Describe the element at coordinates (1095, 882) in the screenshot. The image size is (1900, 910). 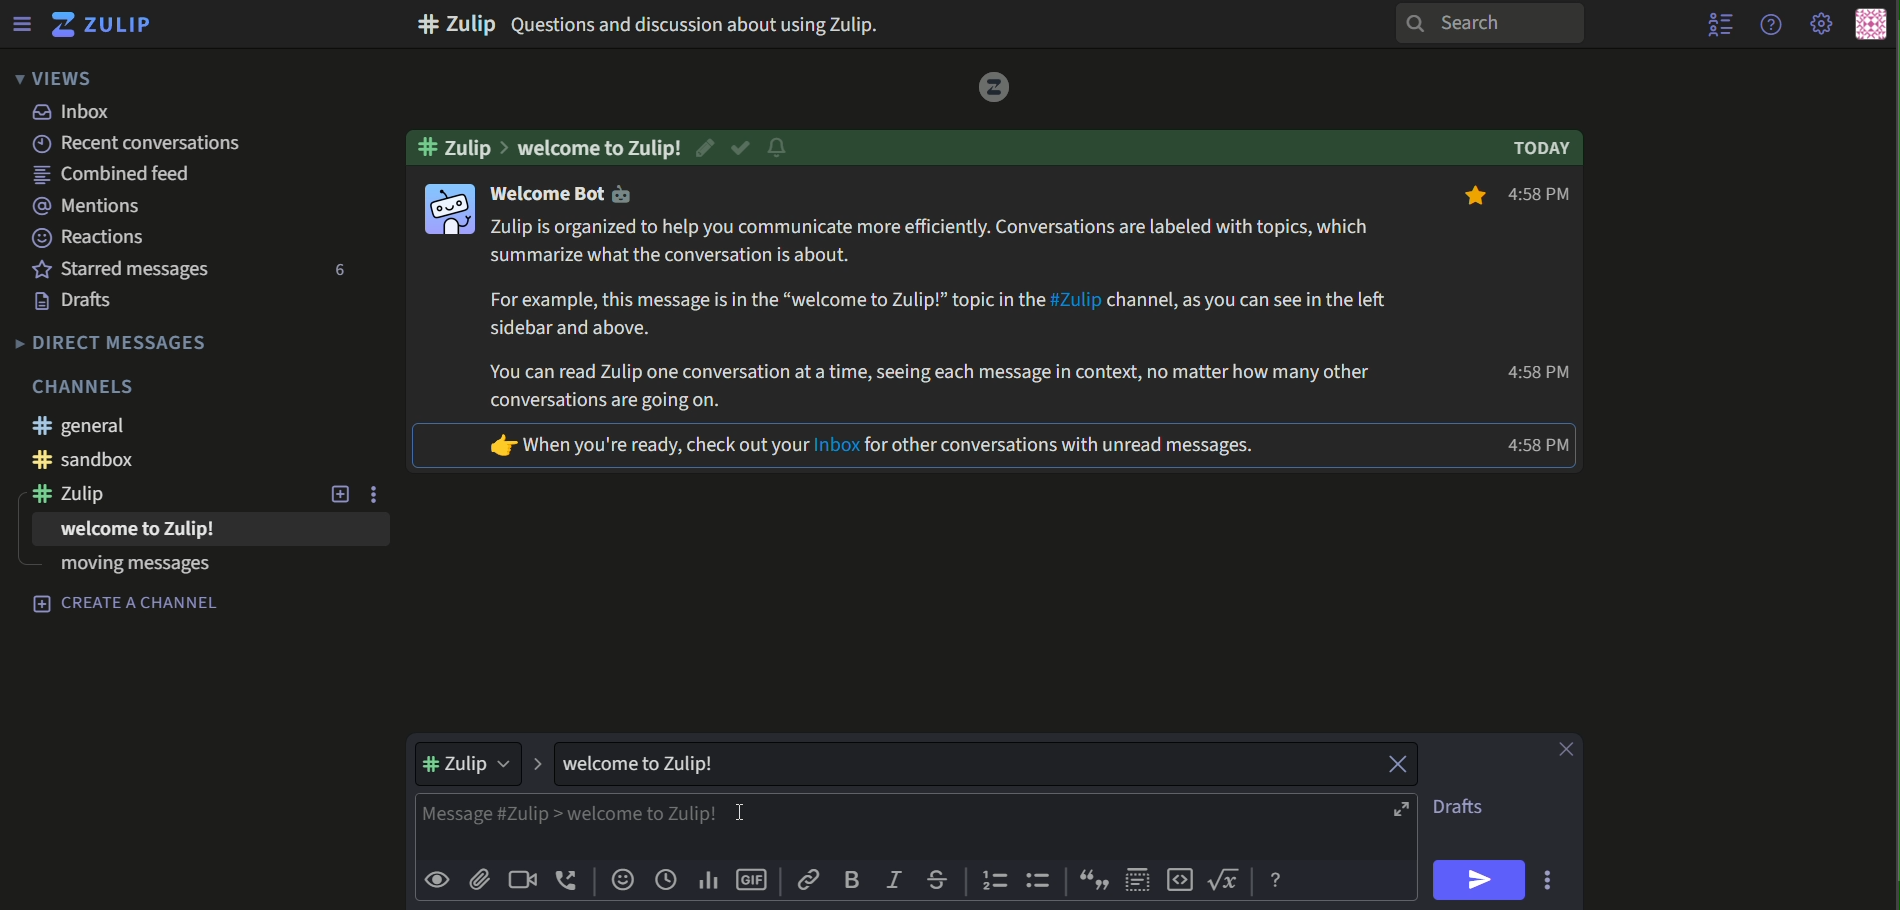
I see `quote` at that location.